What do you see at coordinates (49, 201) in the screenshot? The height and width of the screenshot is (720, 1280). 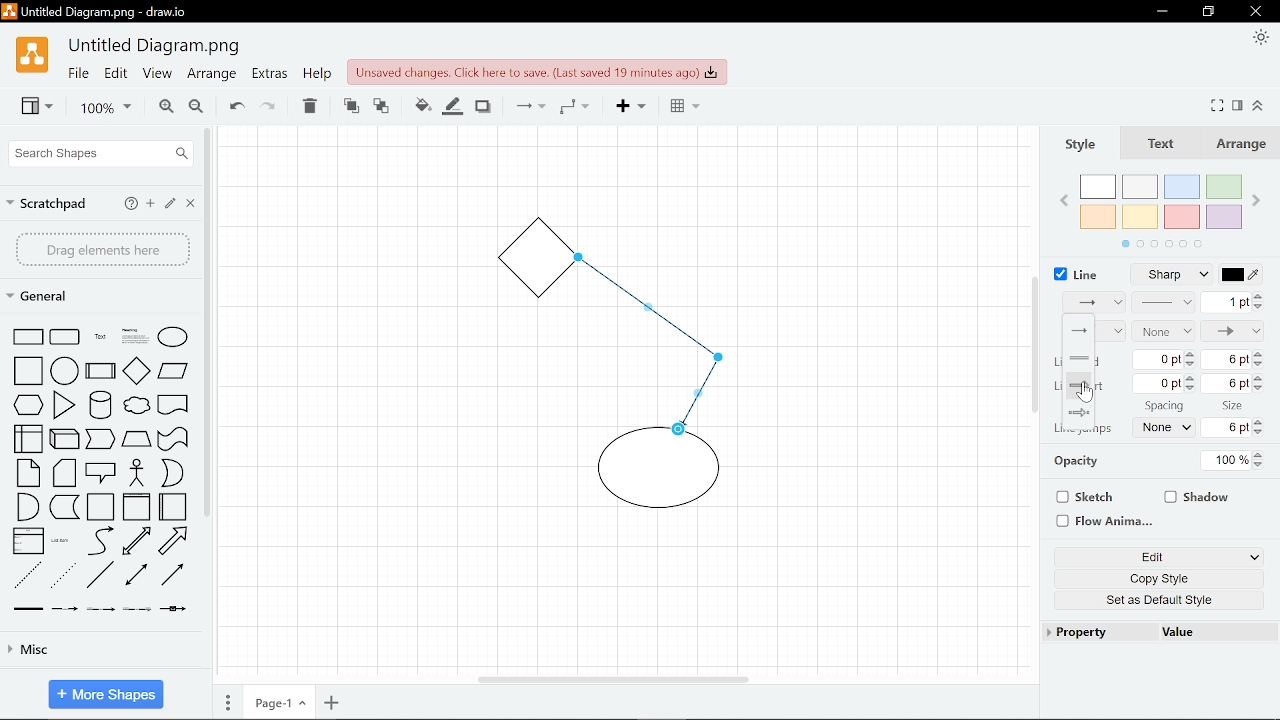 I see `Scratchpad` at bounding box center [49, 201].